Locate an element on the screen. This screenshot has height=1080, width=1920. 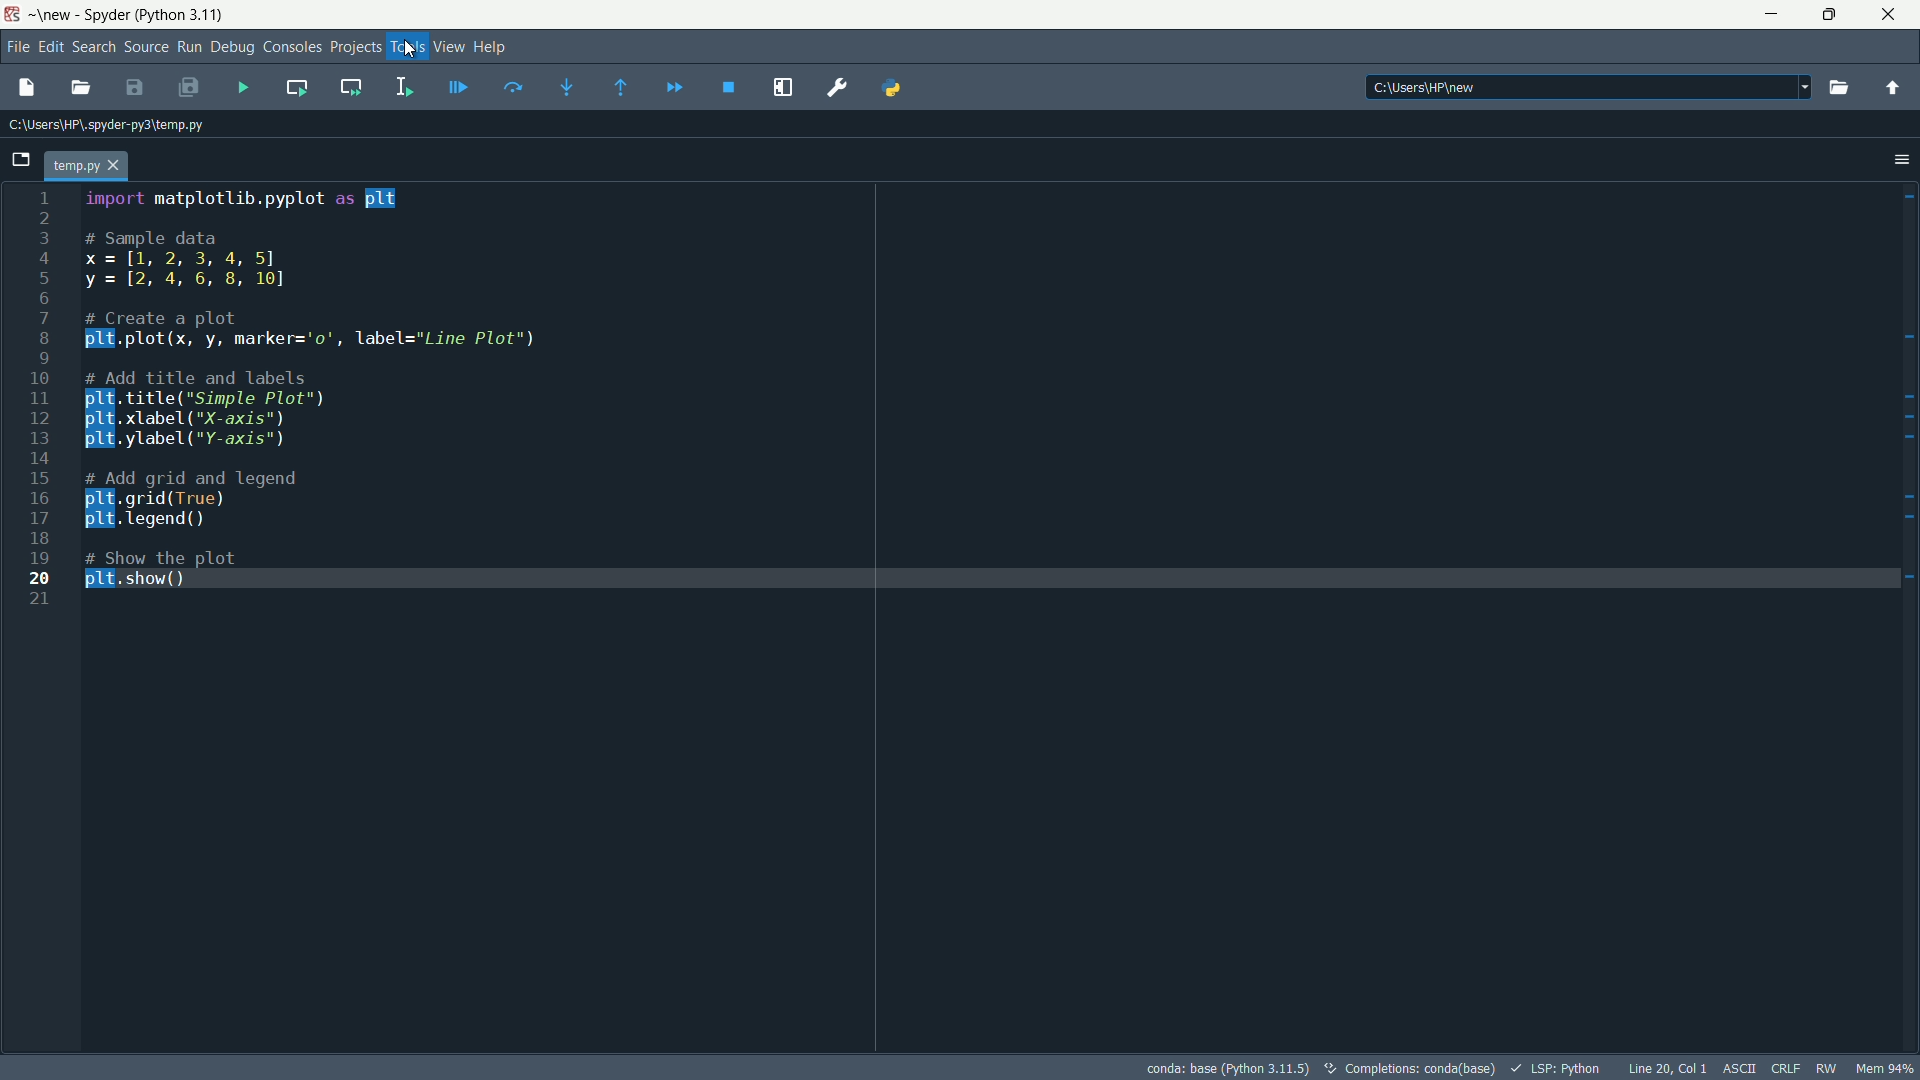
interpreter is located at coordinates (1228, 1069).